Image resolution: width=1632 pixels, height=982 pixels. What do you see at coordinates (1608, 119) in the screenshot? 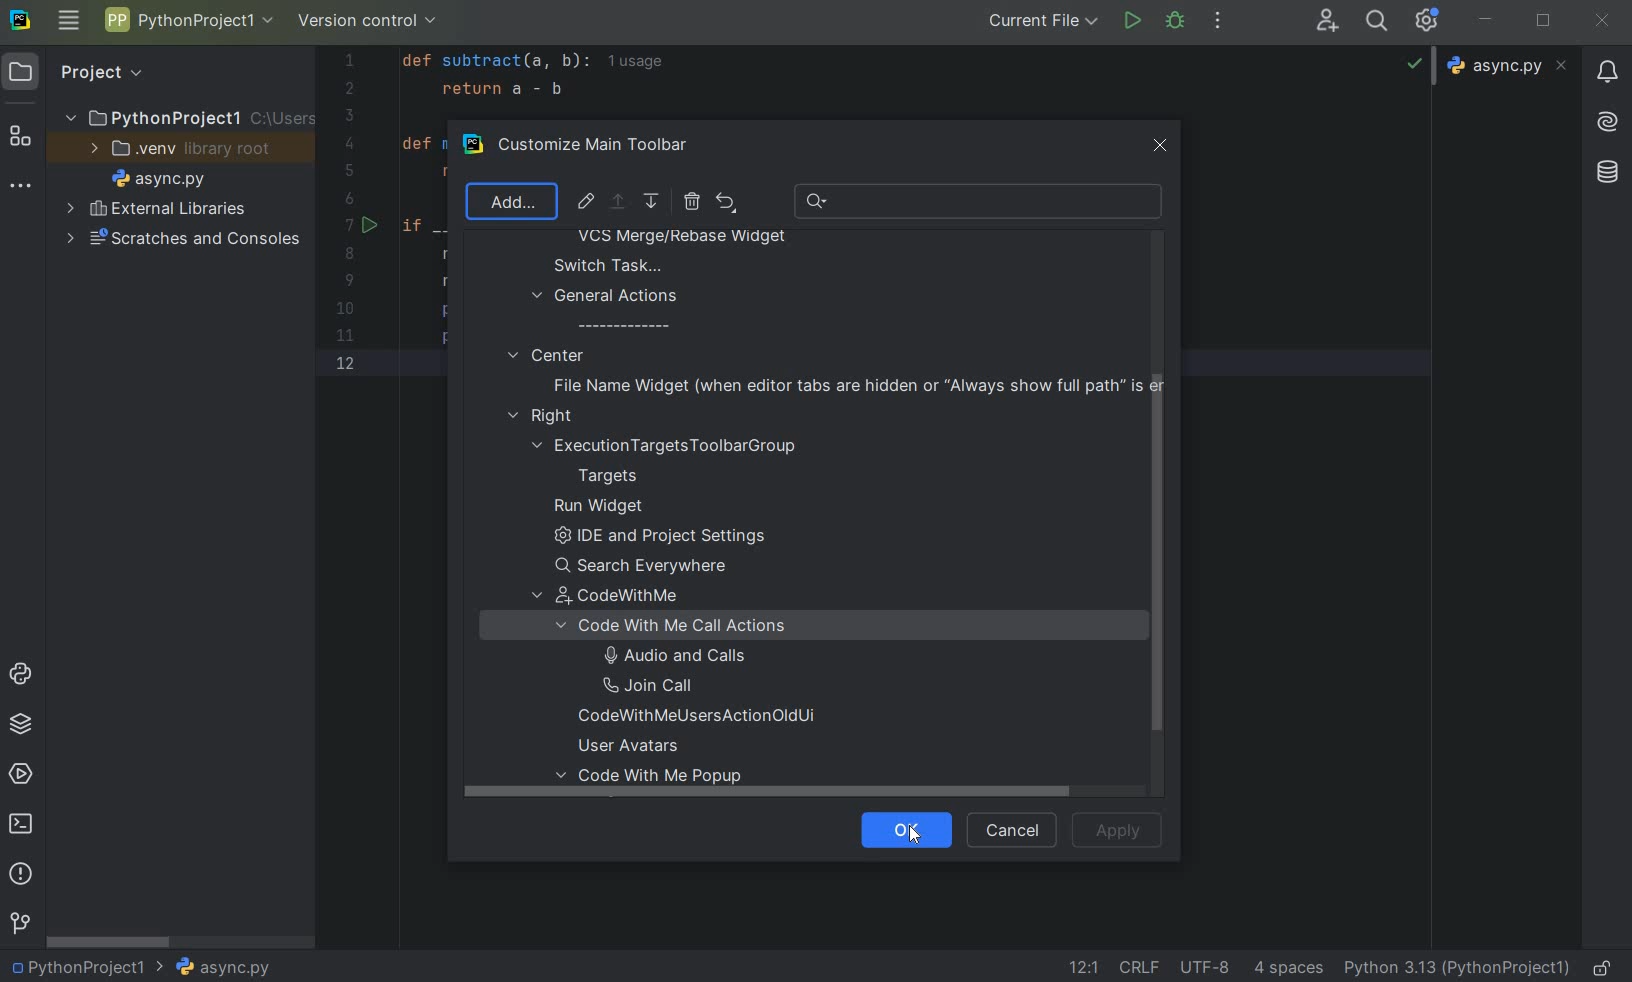
I see `` at bounding box center [1608, 119].